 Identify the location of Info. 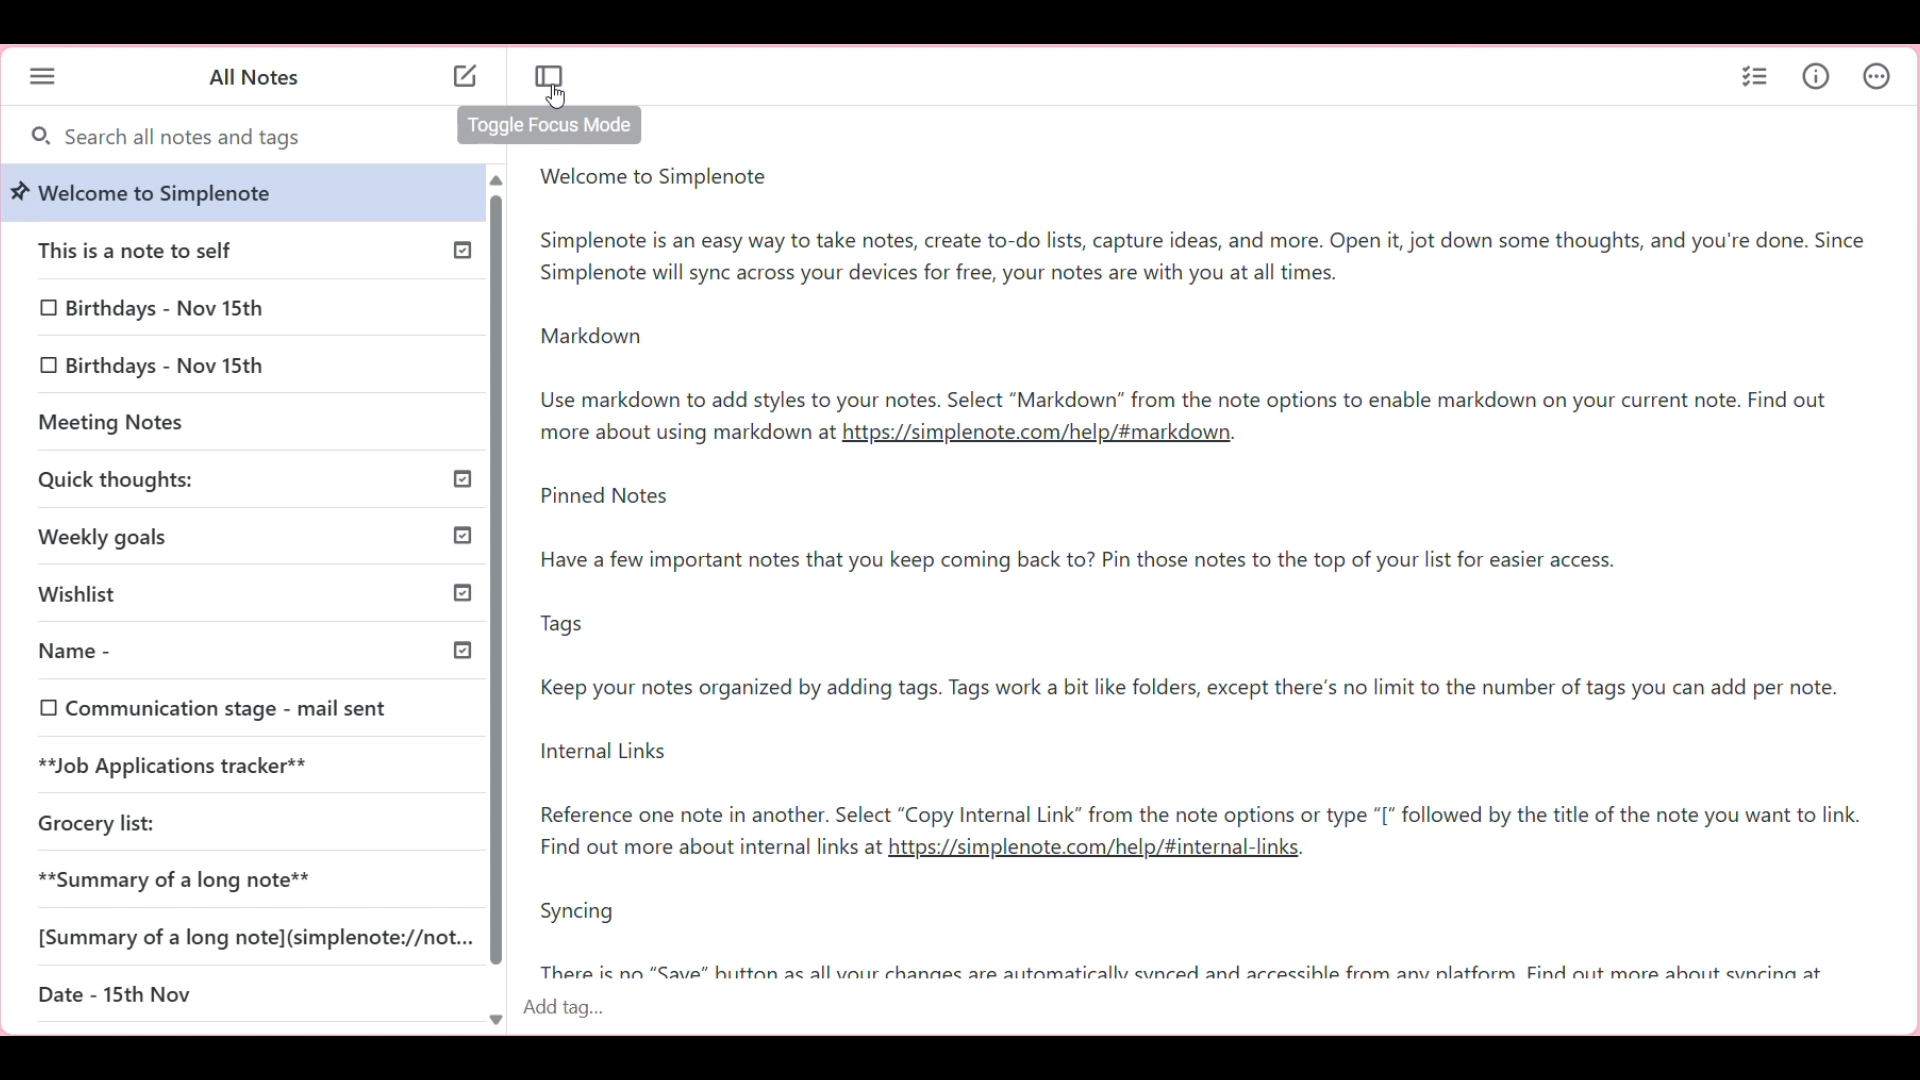
(1816, 75).